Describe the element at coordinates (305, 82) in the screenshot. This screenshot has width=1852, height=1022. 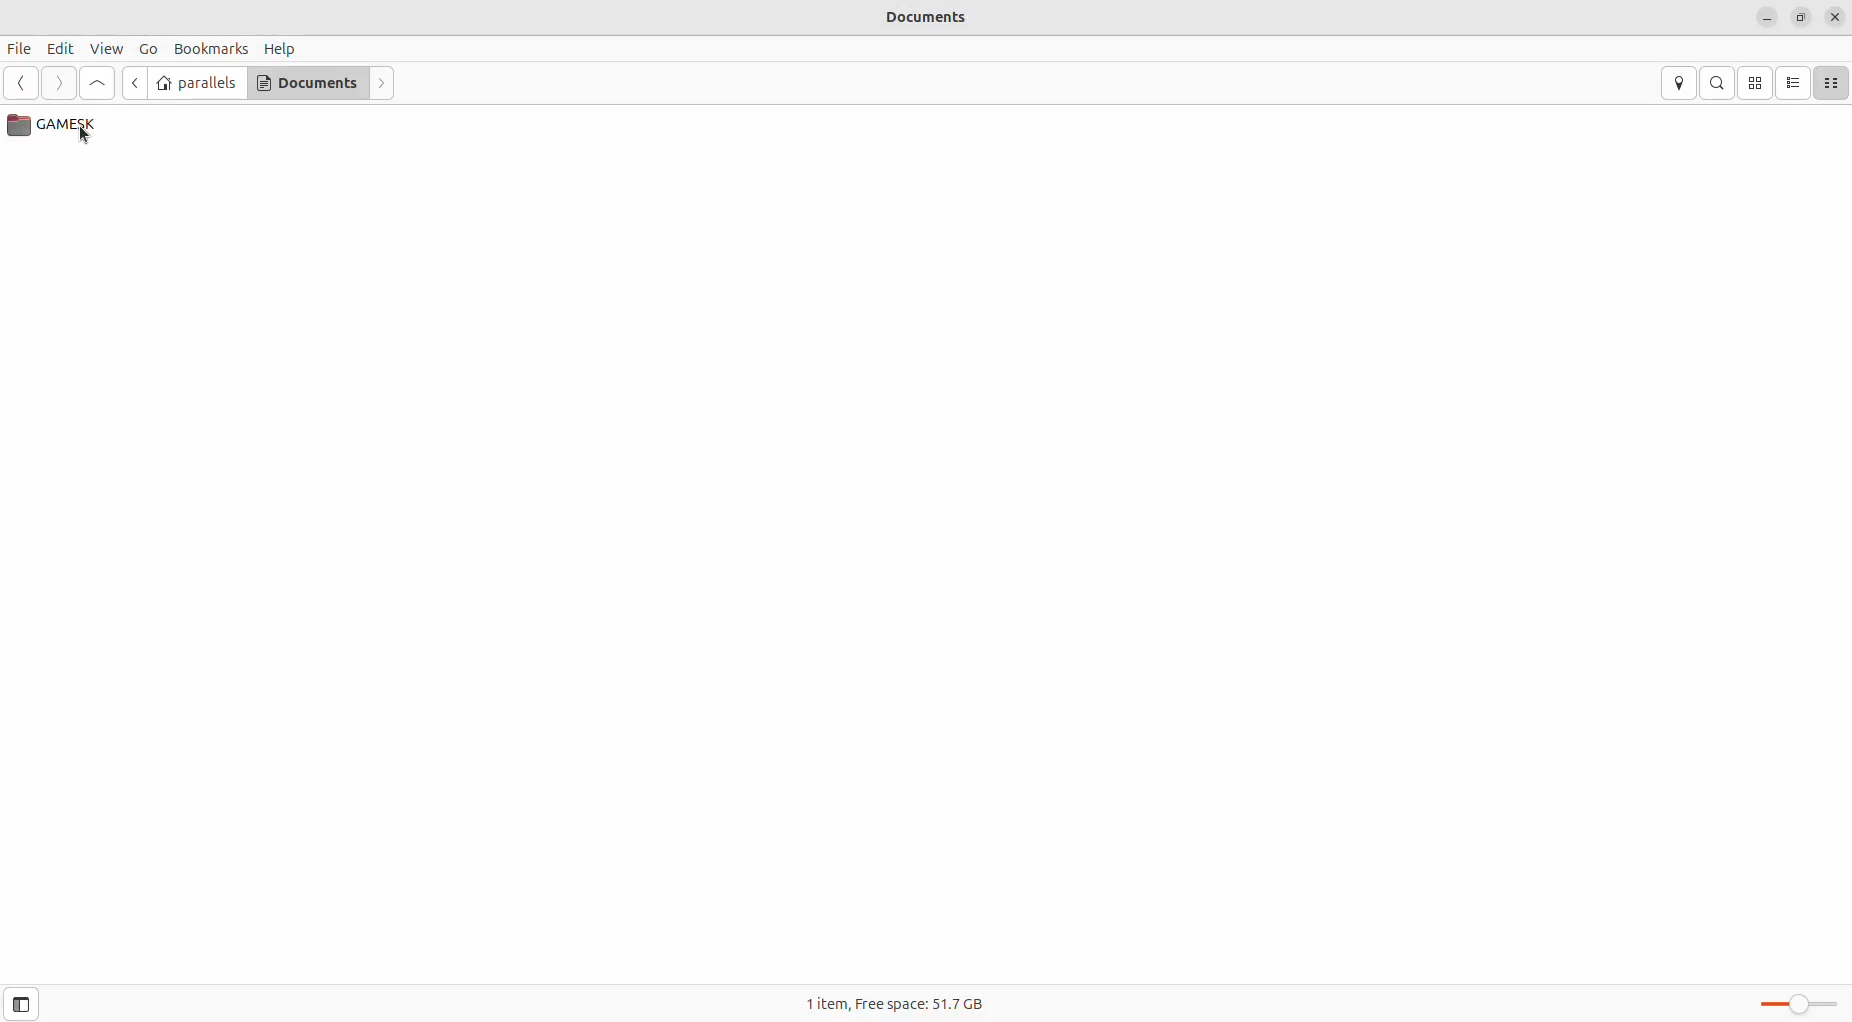
I see `Documents` at that location.